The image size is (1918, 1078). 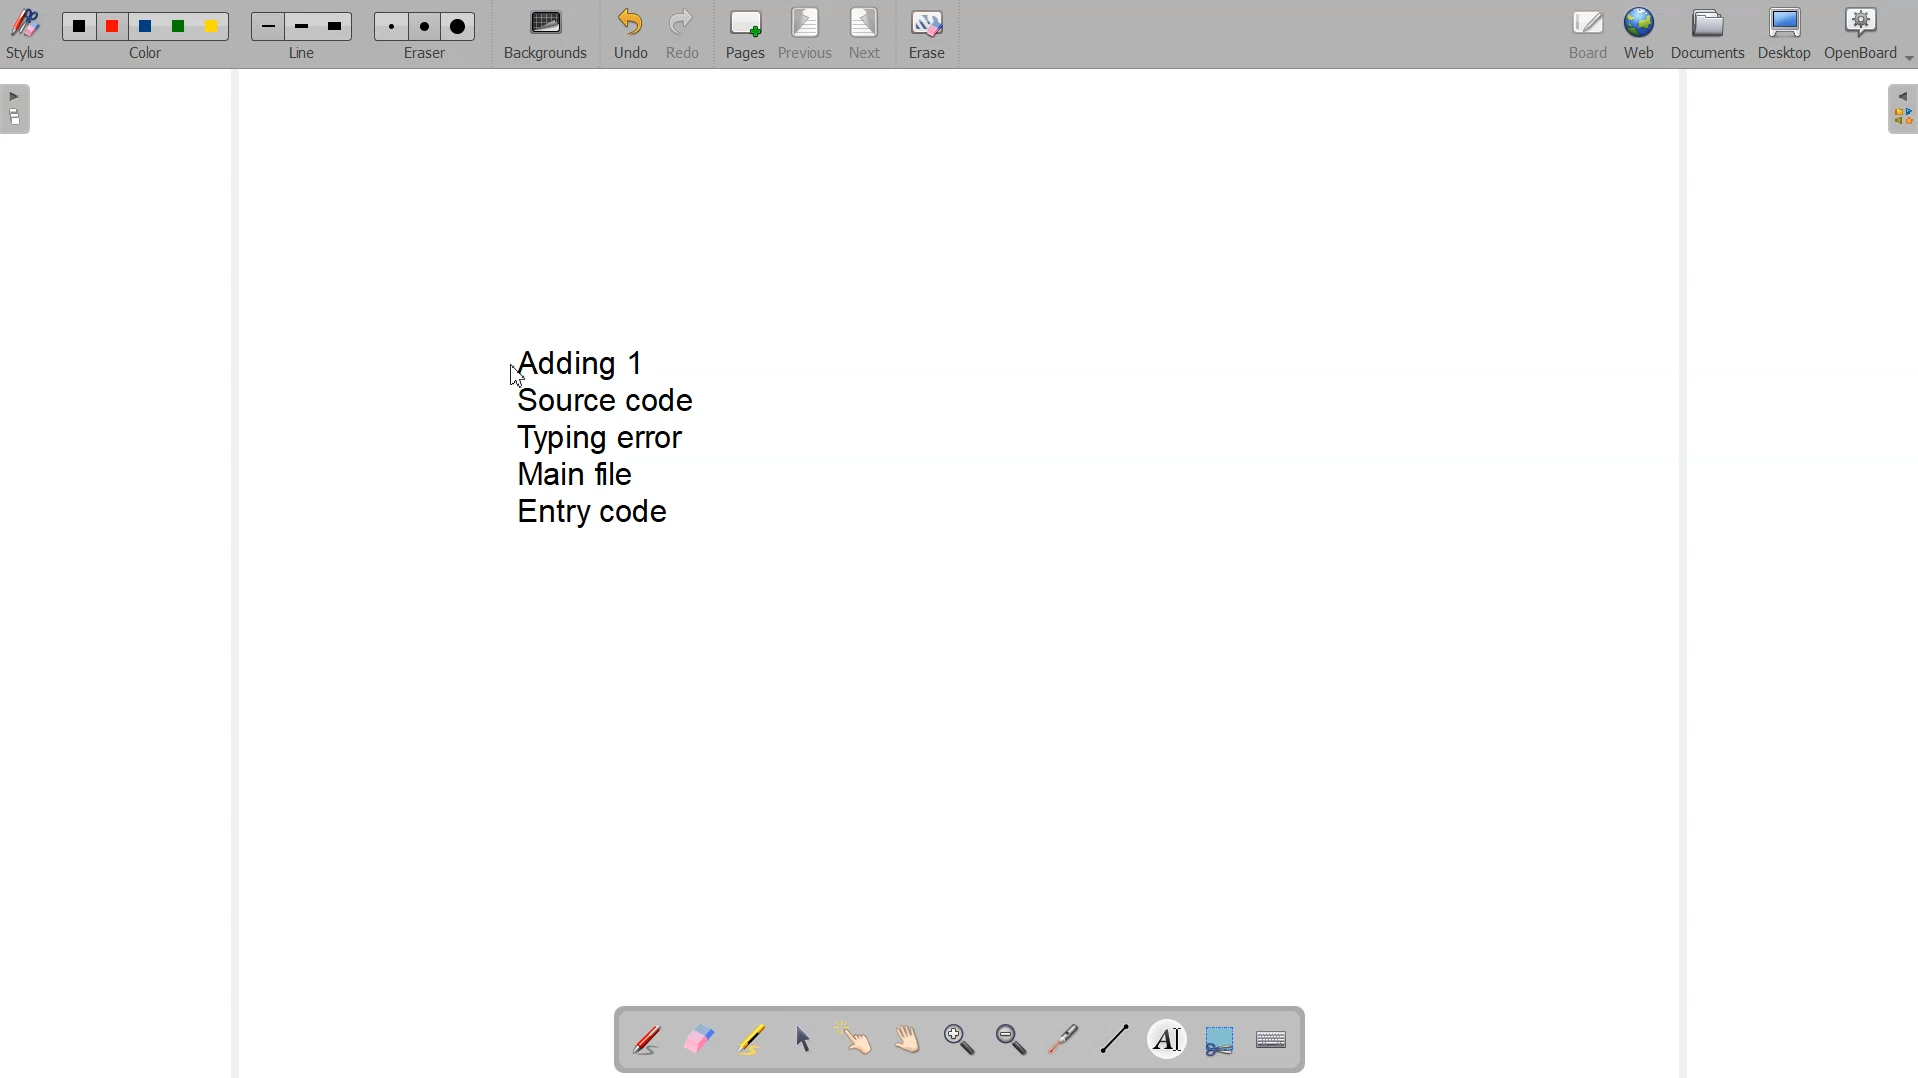 I want to click on Select and modify objects, so click(x=803, y=1039).